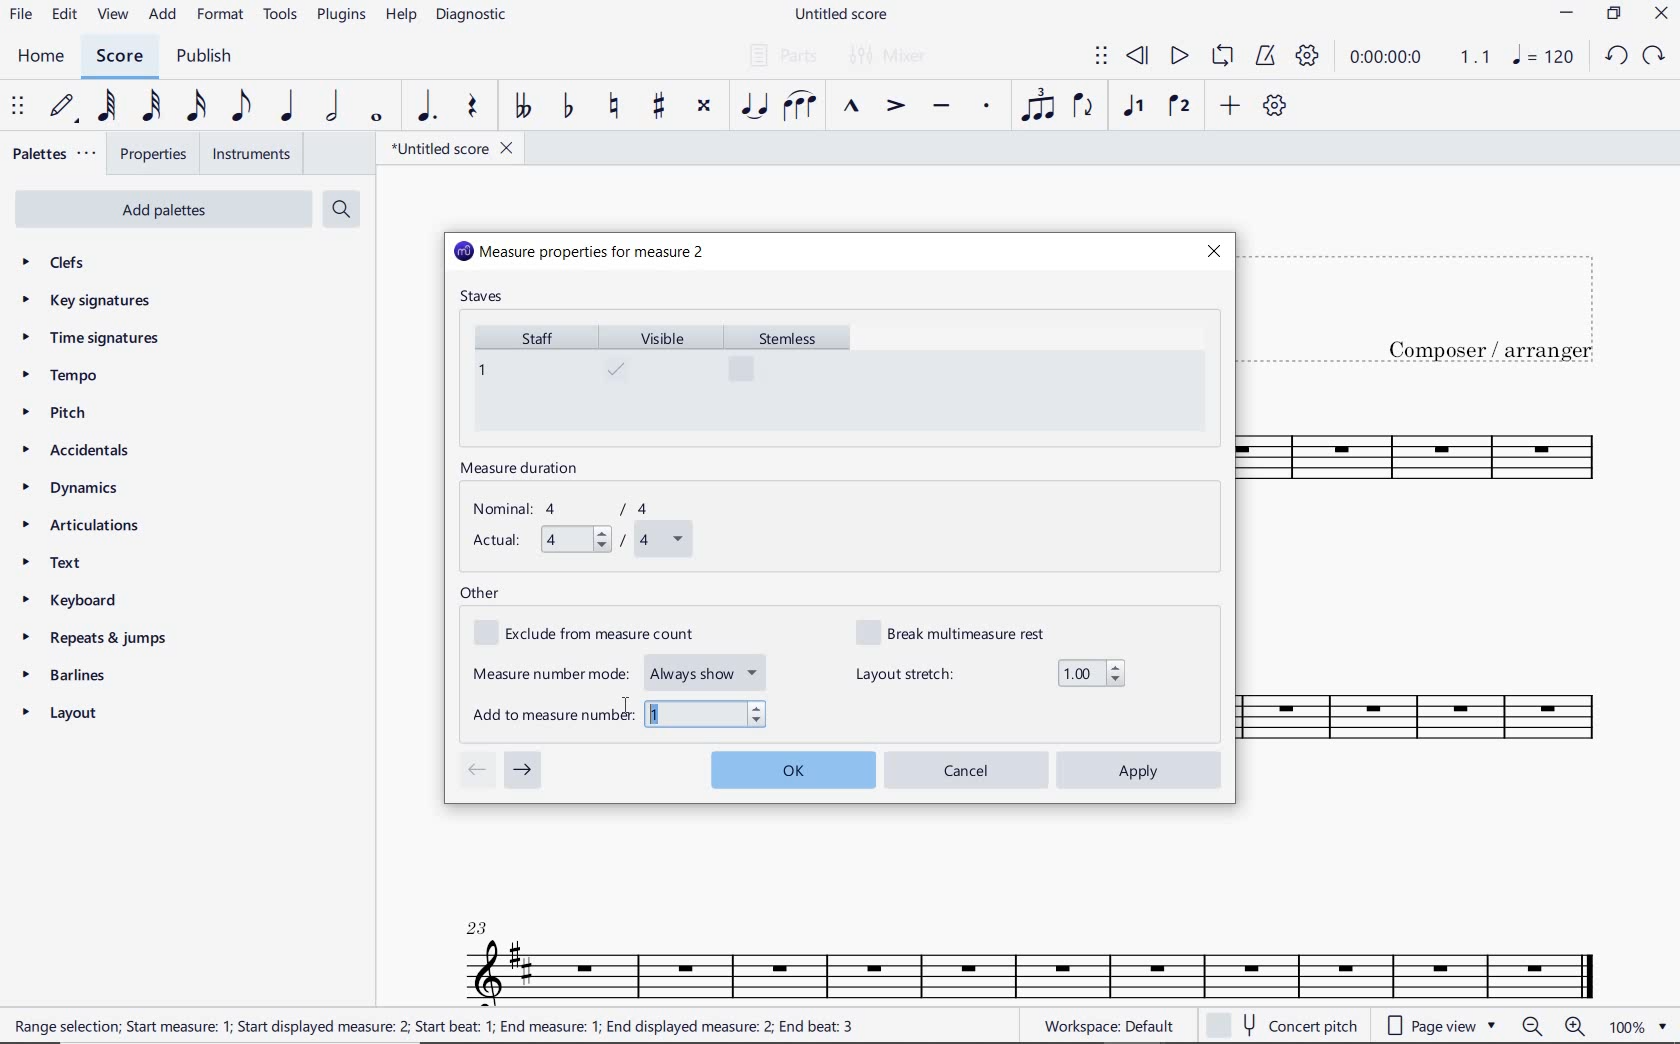 Image resolution: width=1680 pixels, height=1044 pixels. What do you see at coordinates (223, 16) in the screenshot?
I see `FORMAT` at bounding box center [223, 16].